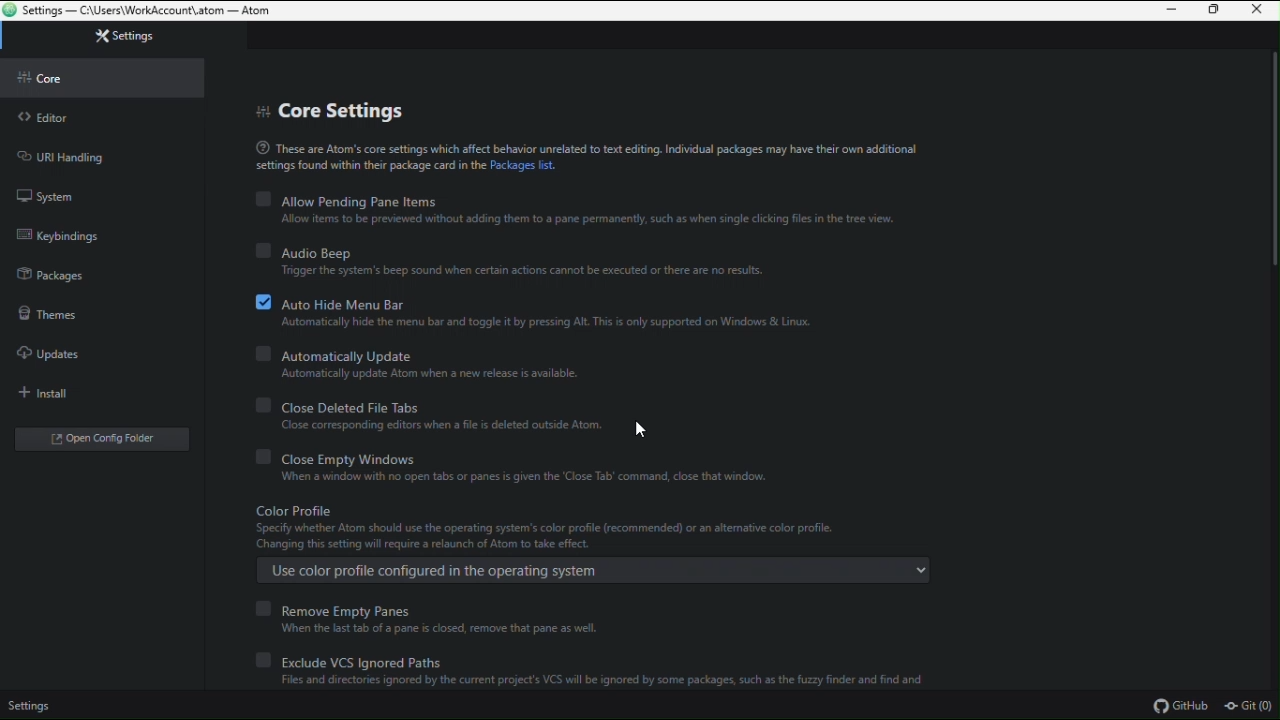  What do you see at coordinates (583, 300) in the screenshot?
I see `Auto hide menu bar` at bounding box center [583, 300].